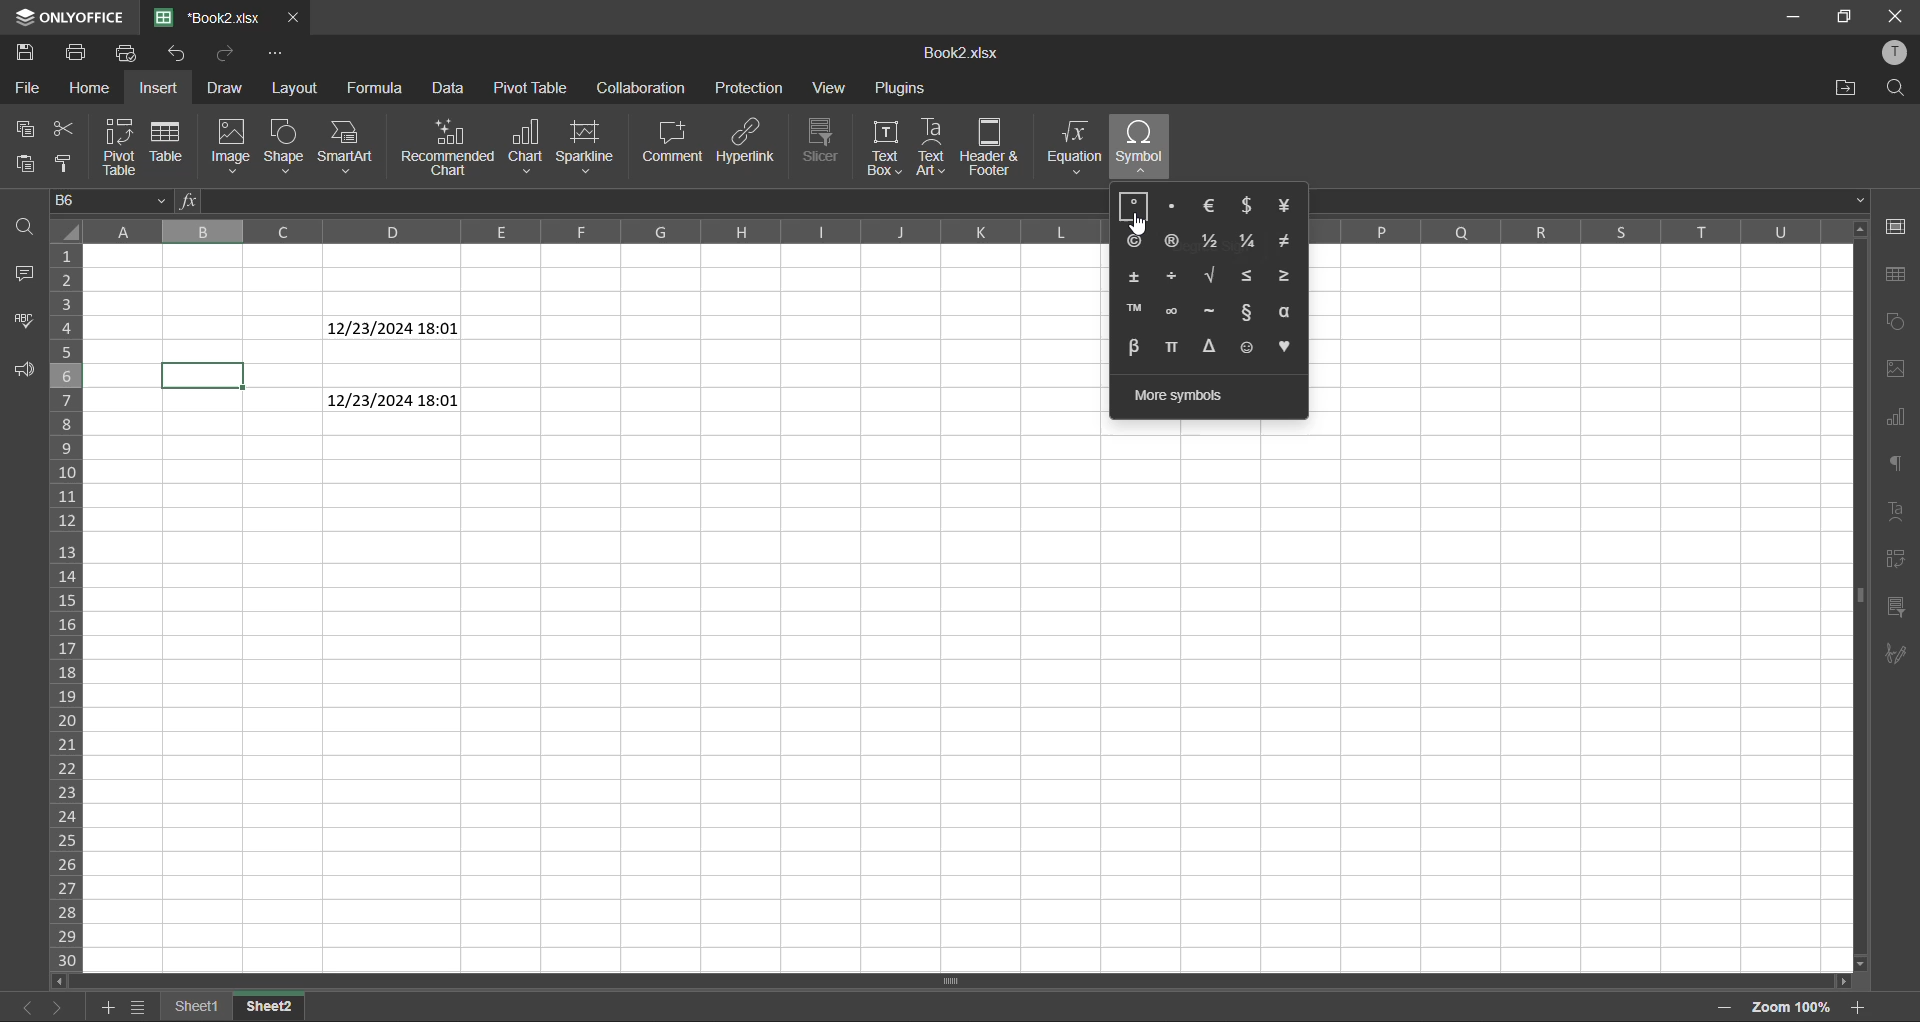 The width and height of the screenshot is (1920, 1022). What do you see at coordinates (29, 369) in the screenshot?
I see `feedback` at bounding box center [29, 369].